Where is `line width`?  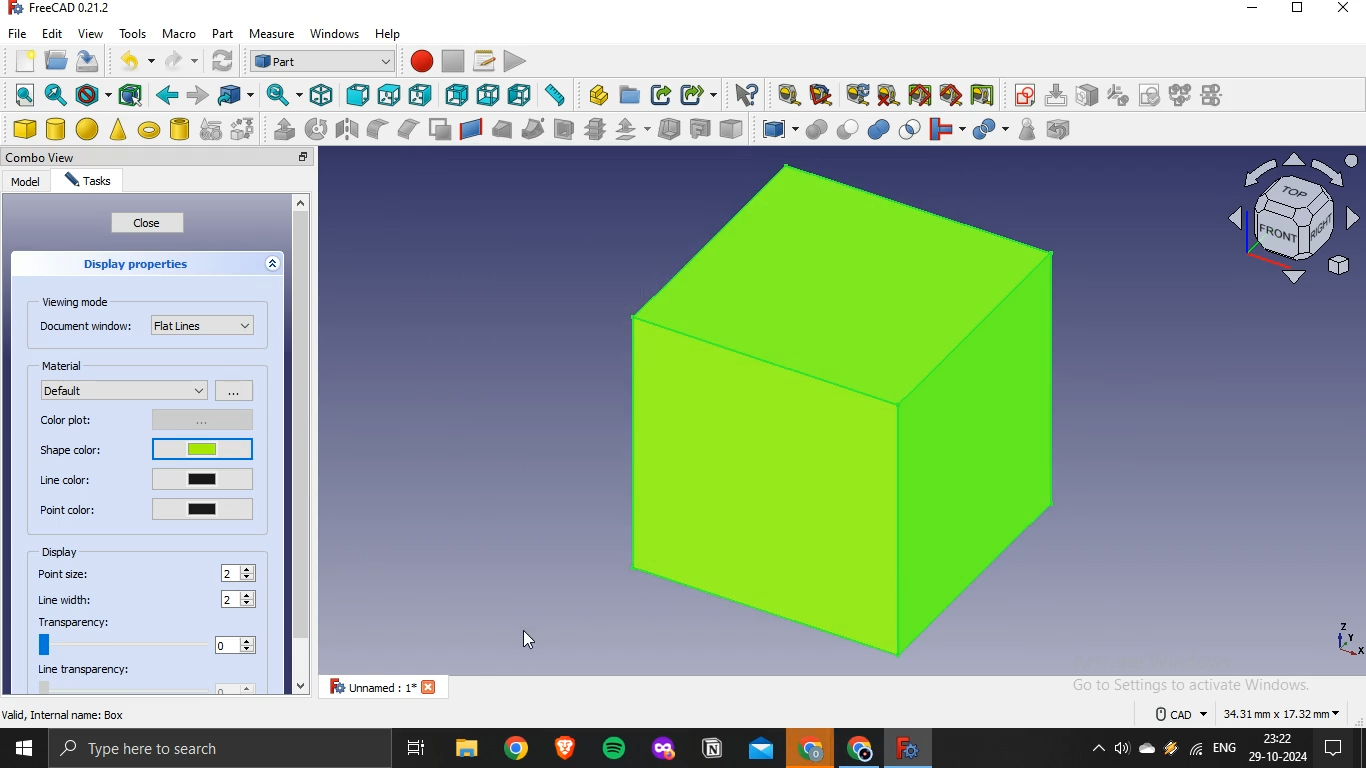 line width is located at coordinates (68, 600).